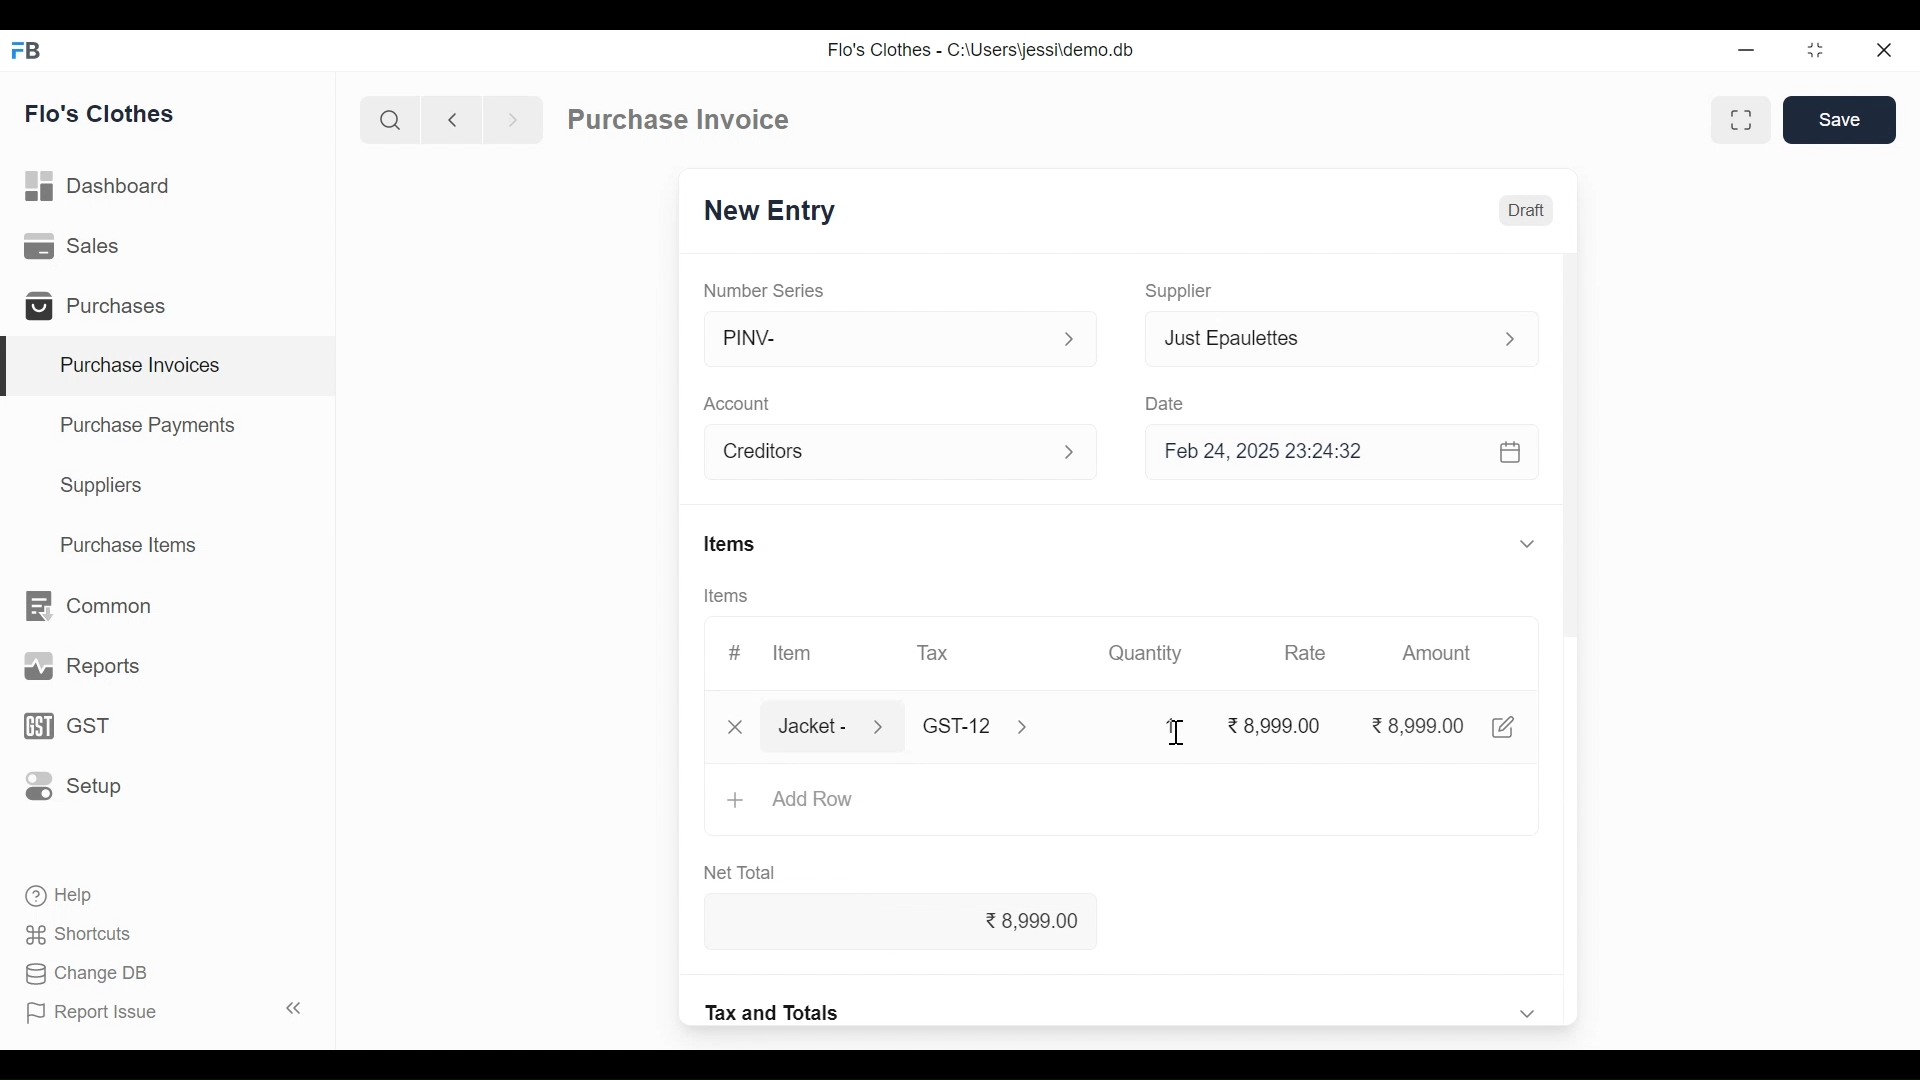  What do you see at coordinates (1069, 339) in the screenshot?
I see `expand` at bounding box center [1069, 339].